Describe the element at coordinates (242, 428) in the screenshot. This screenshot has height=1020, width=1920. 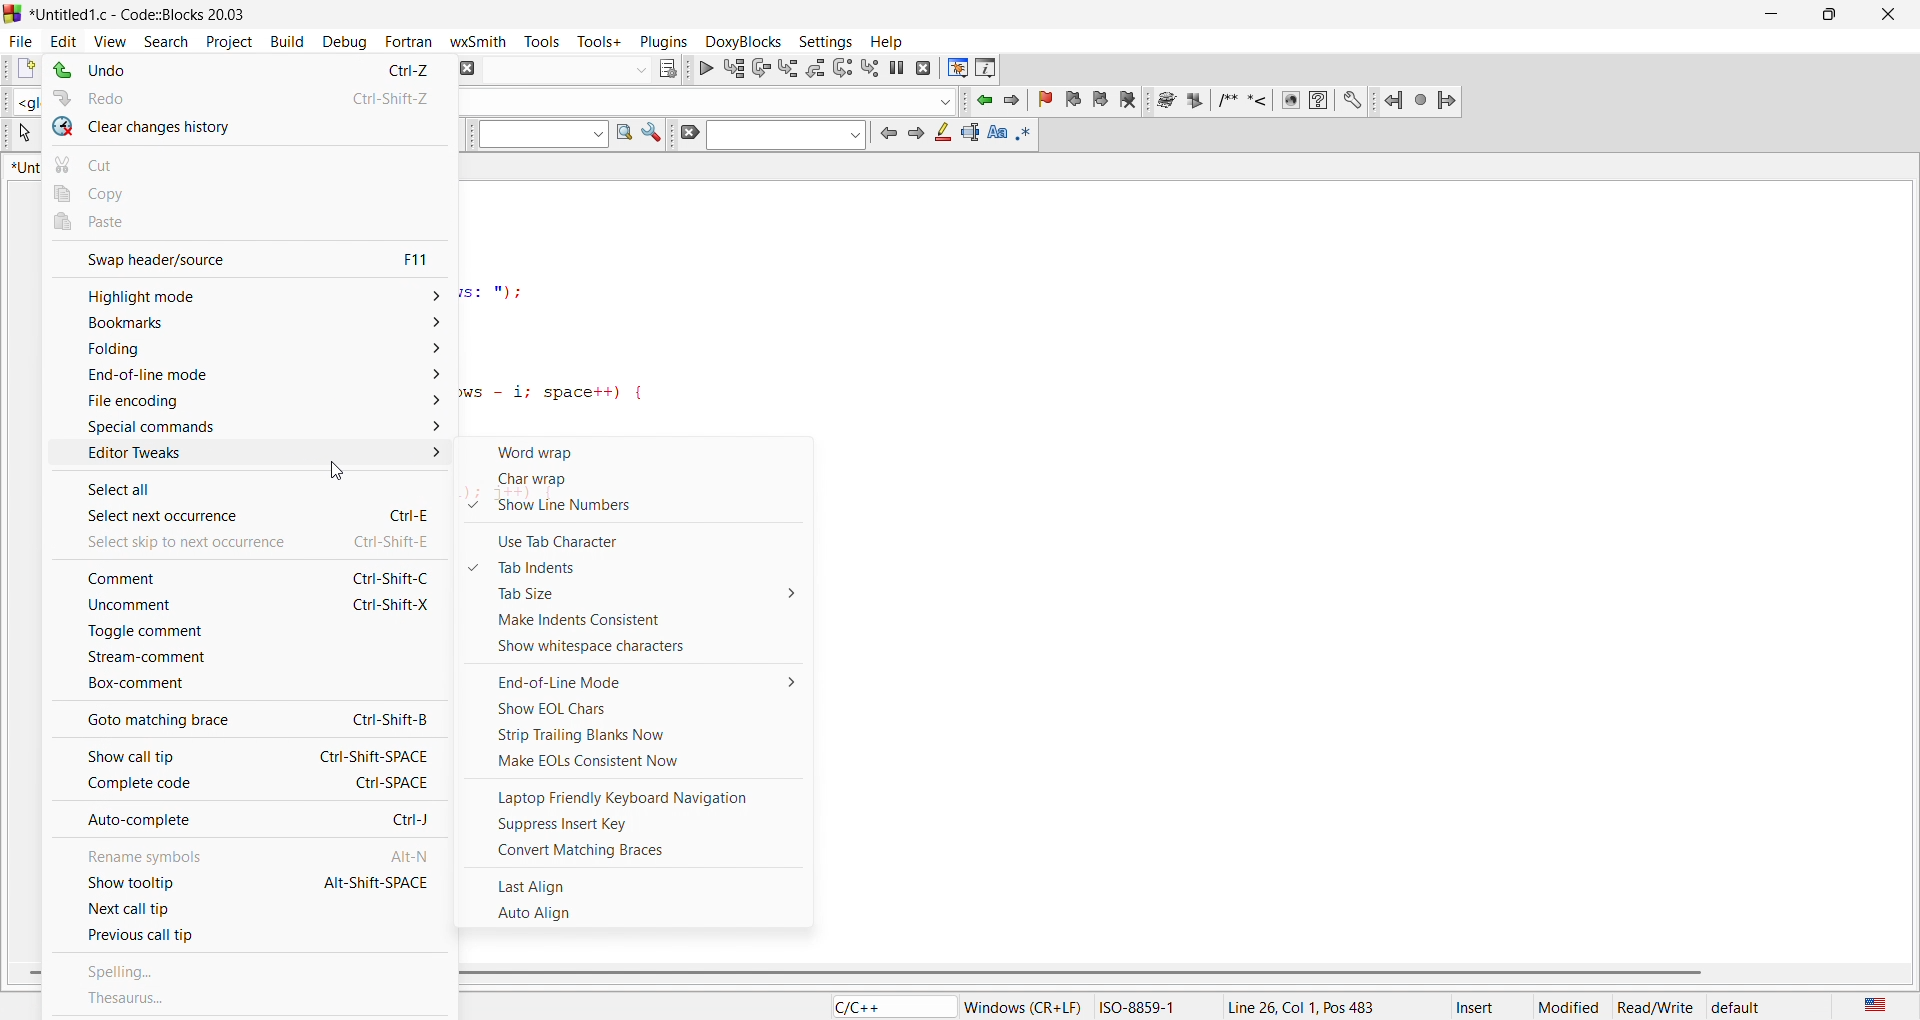
I see `special commands ` at that location.